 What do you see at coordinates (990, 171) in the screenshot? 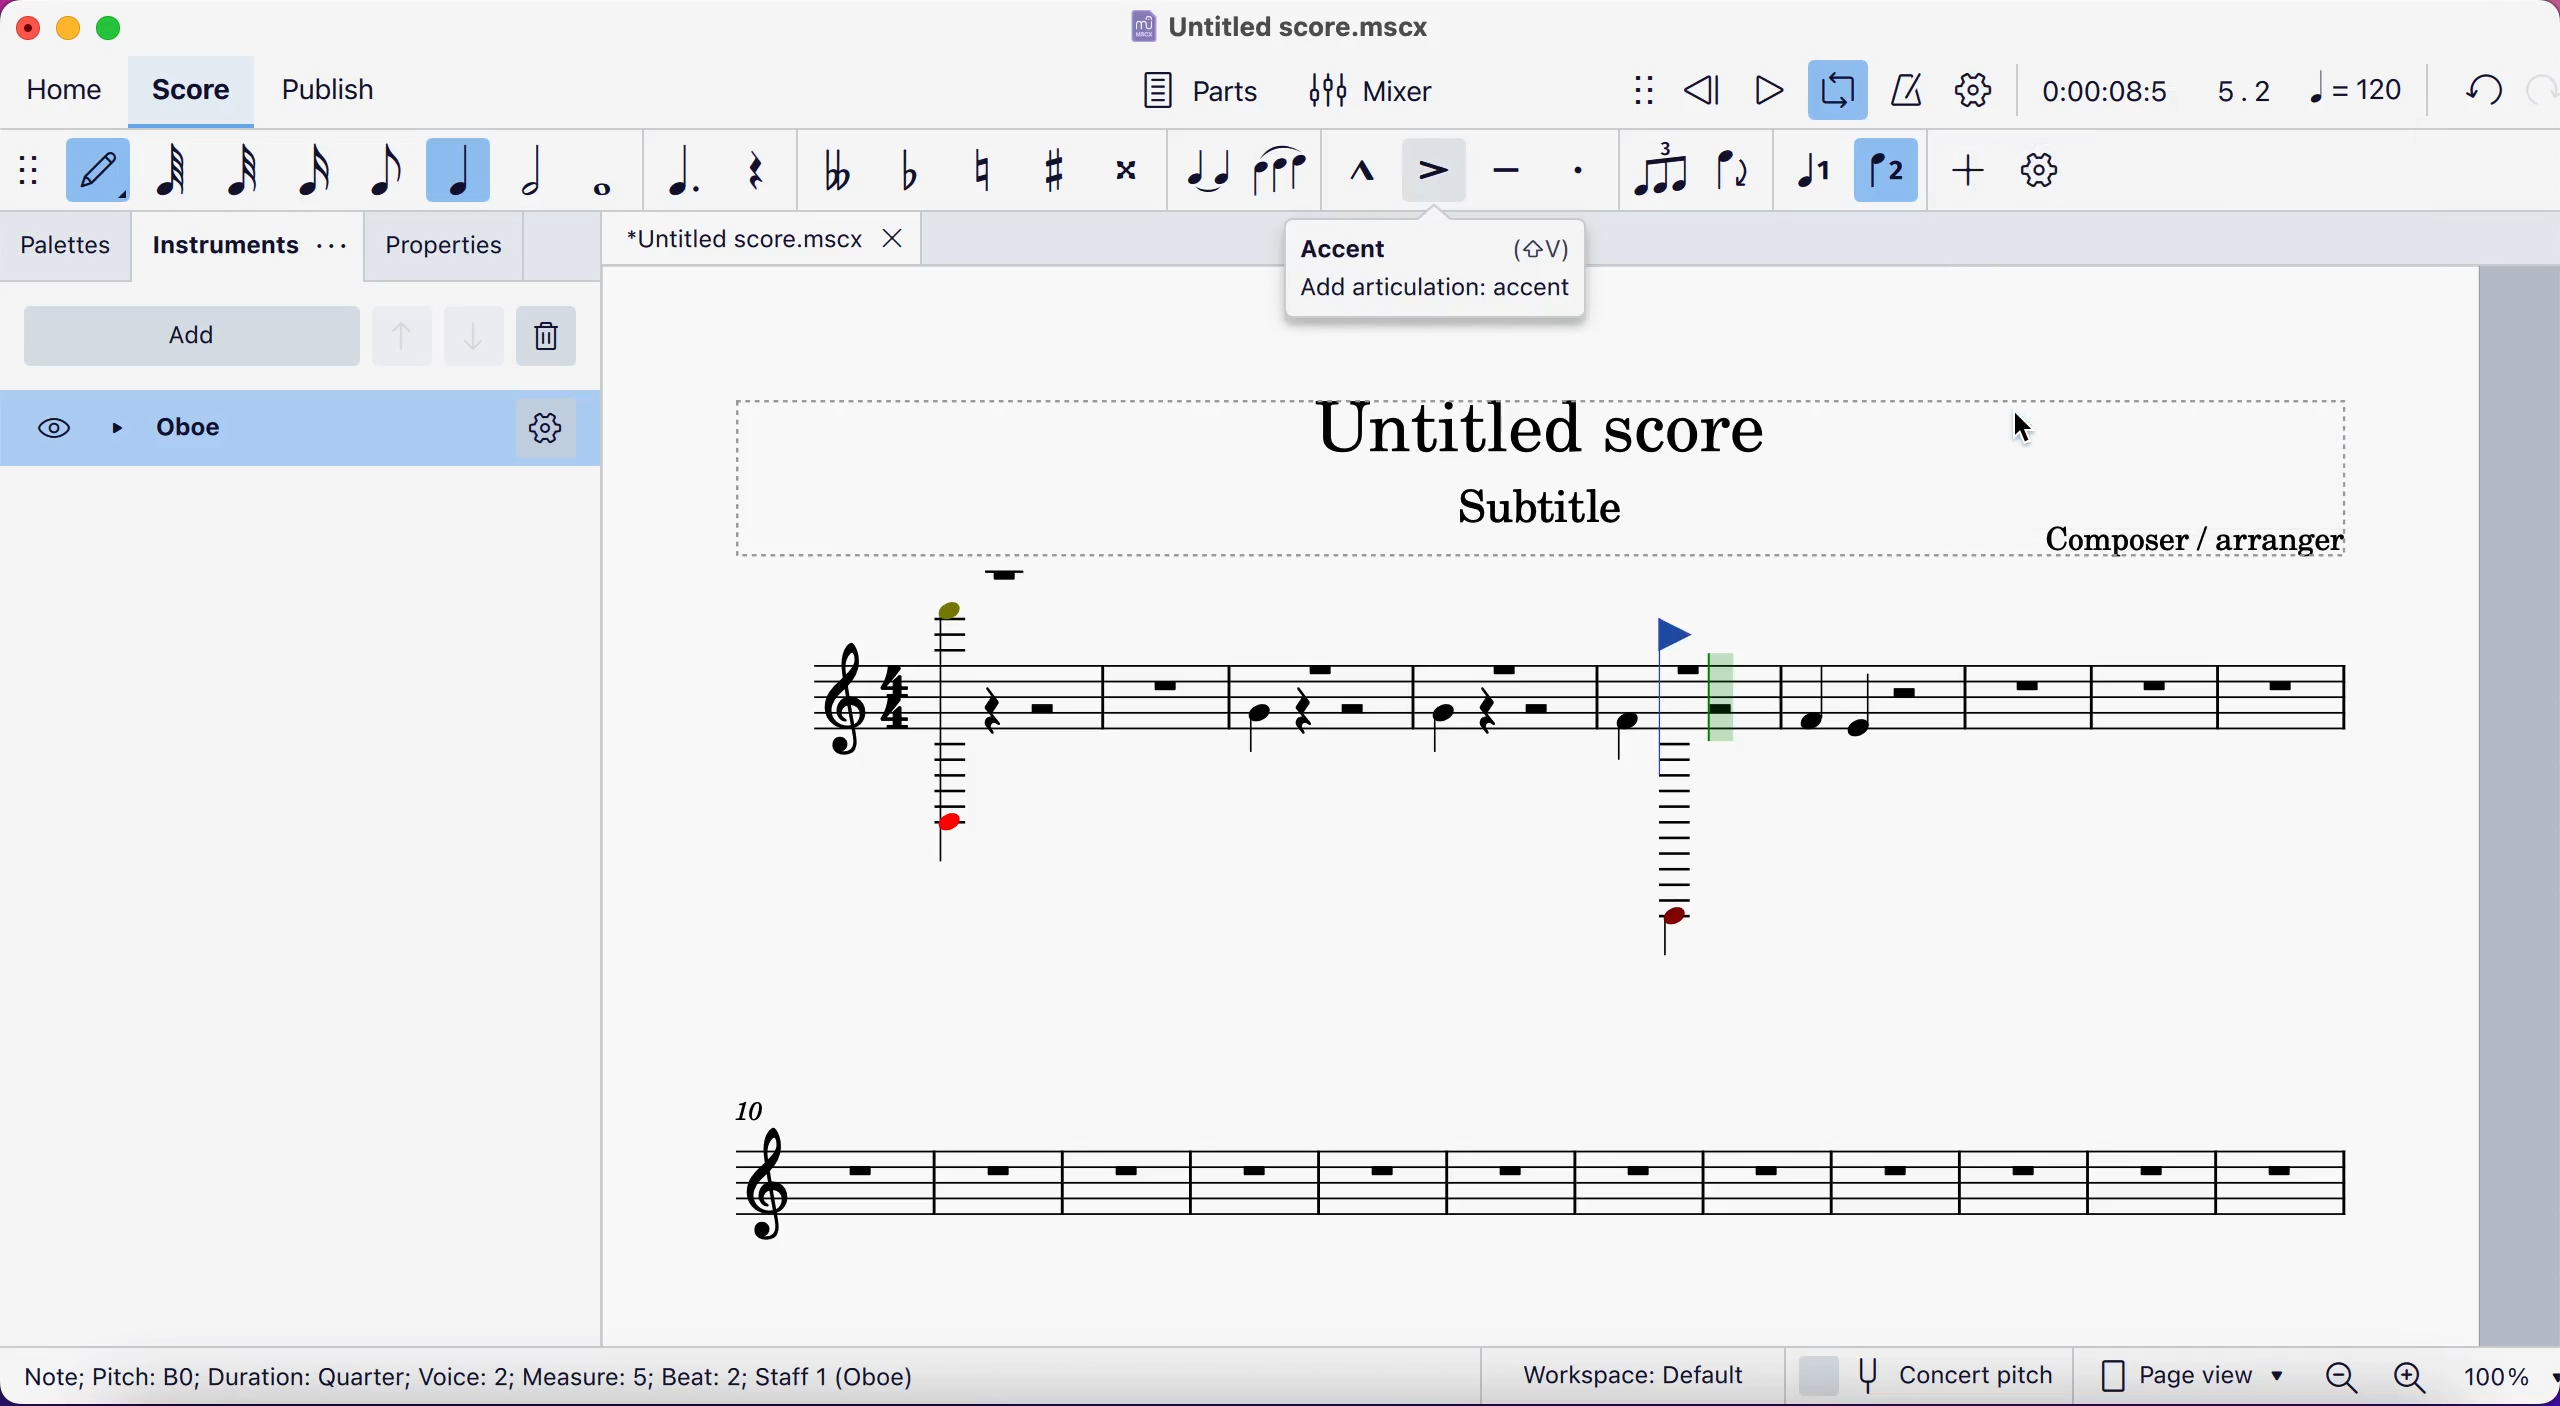
I see `toggle natural` at bounding box center [990, 171].